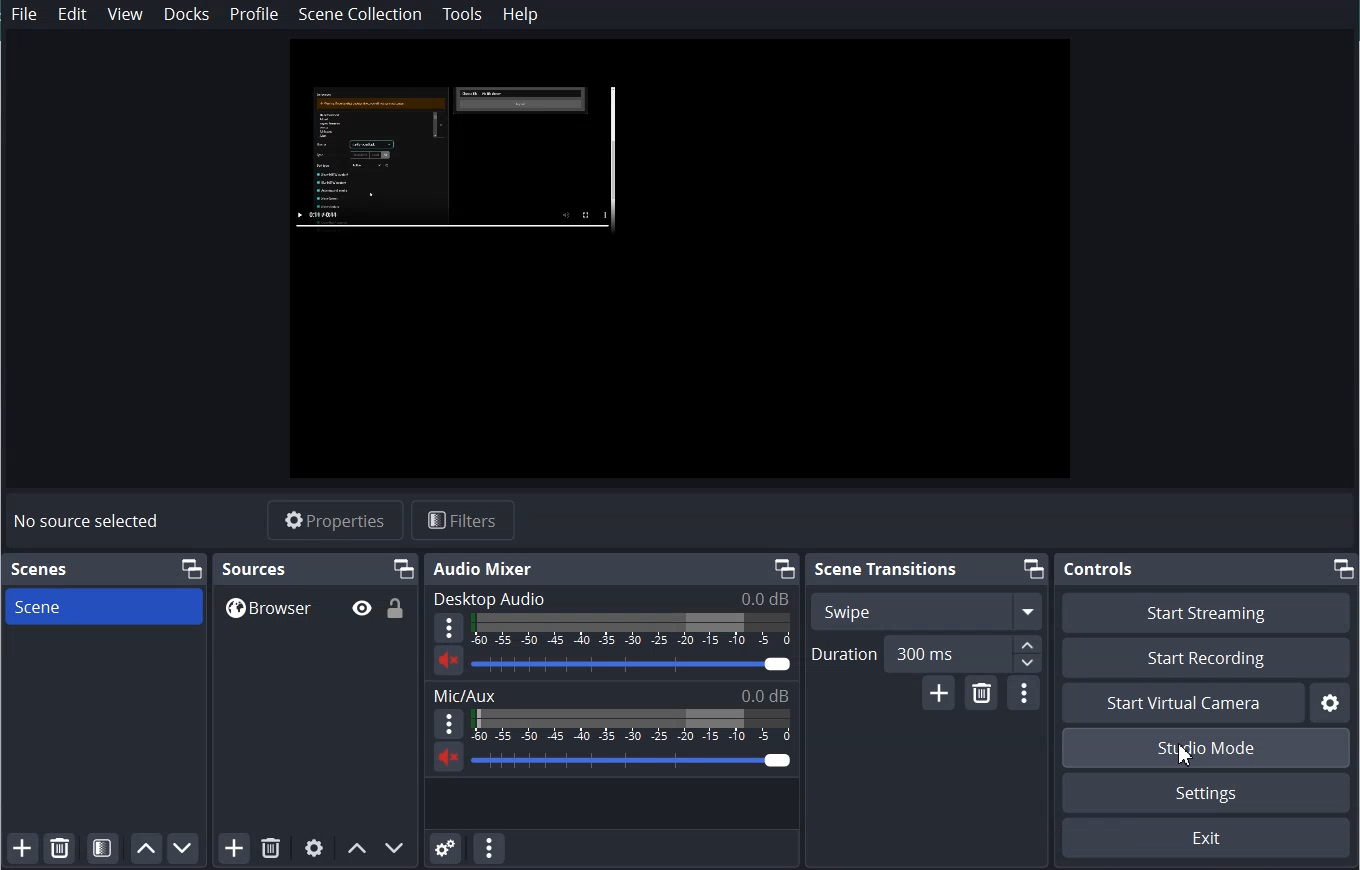 The image size is (1360, 870). What do you see at coordinates (315, 607) in the screenshot?
I see `Browse` at bounding box center [315, 607].